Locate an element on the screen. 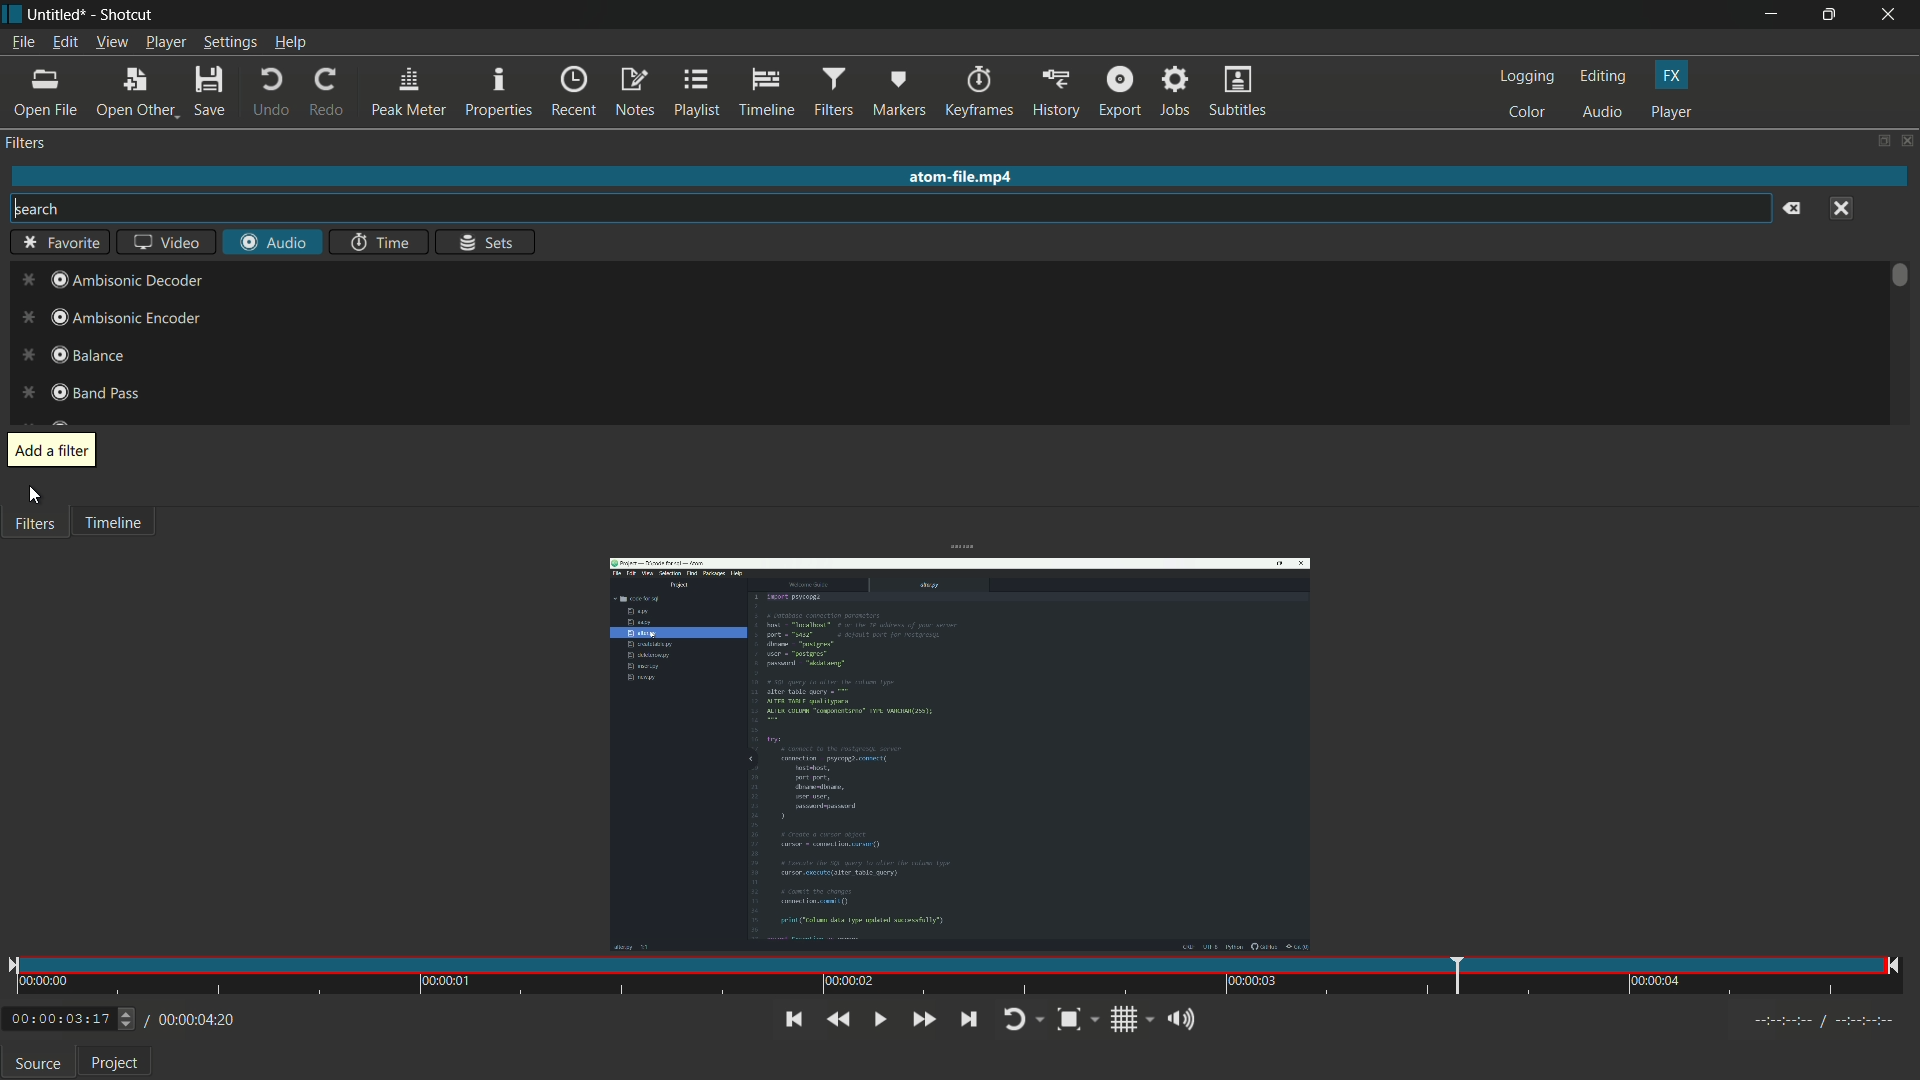  edit menu is located at coordinates (64, 41).